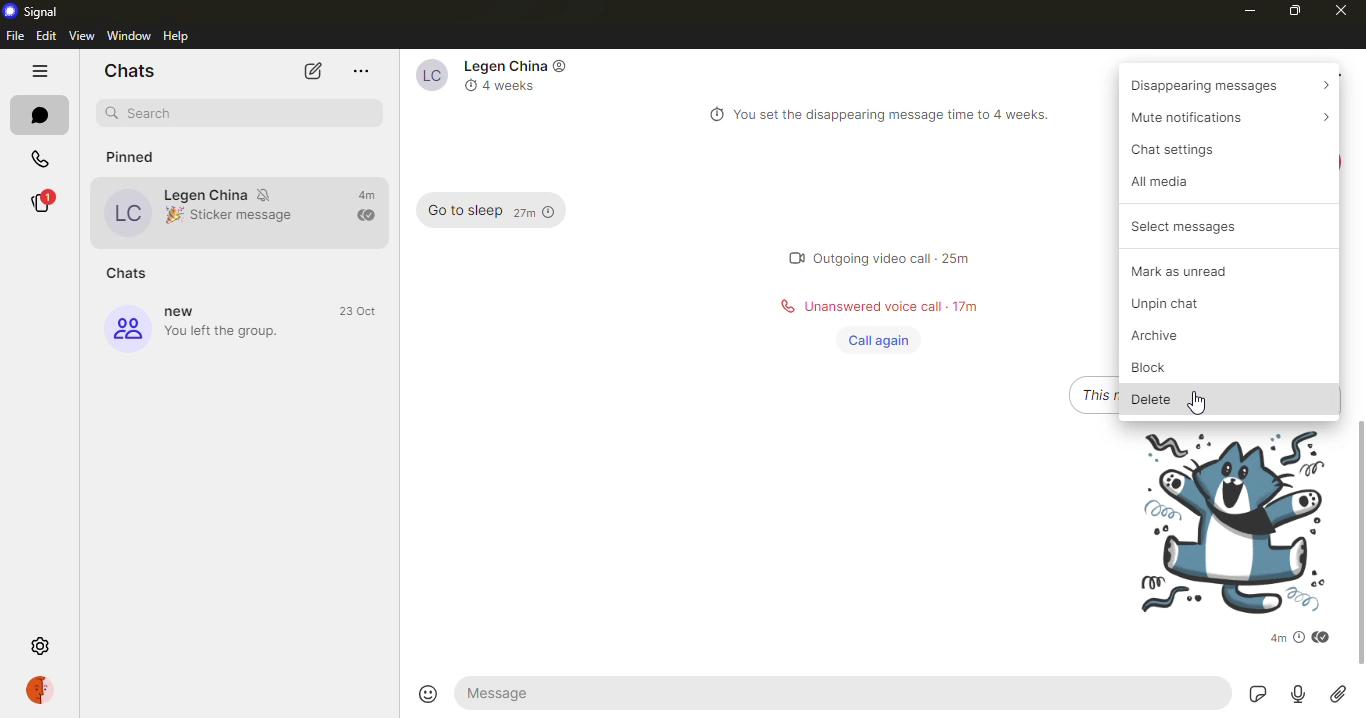 The image size is (1366, 718). I want to click on sticker, so click(1219, 521).